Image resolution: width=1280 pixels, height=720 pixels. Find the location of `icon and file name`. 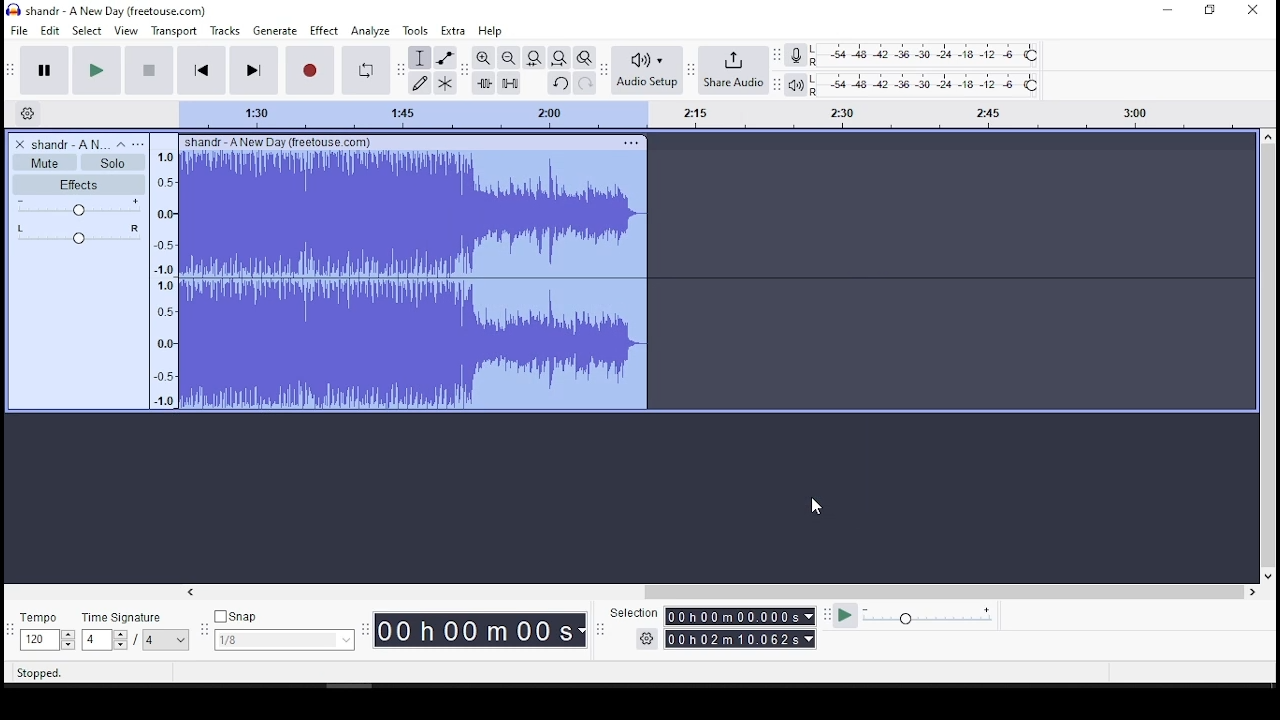

icon and file name is located at coordinates (109, 12).